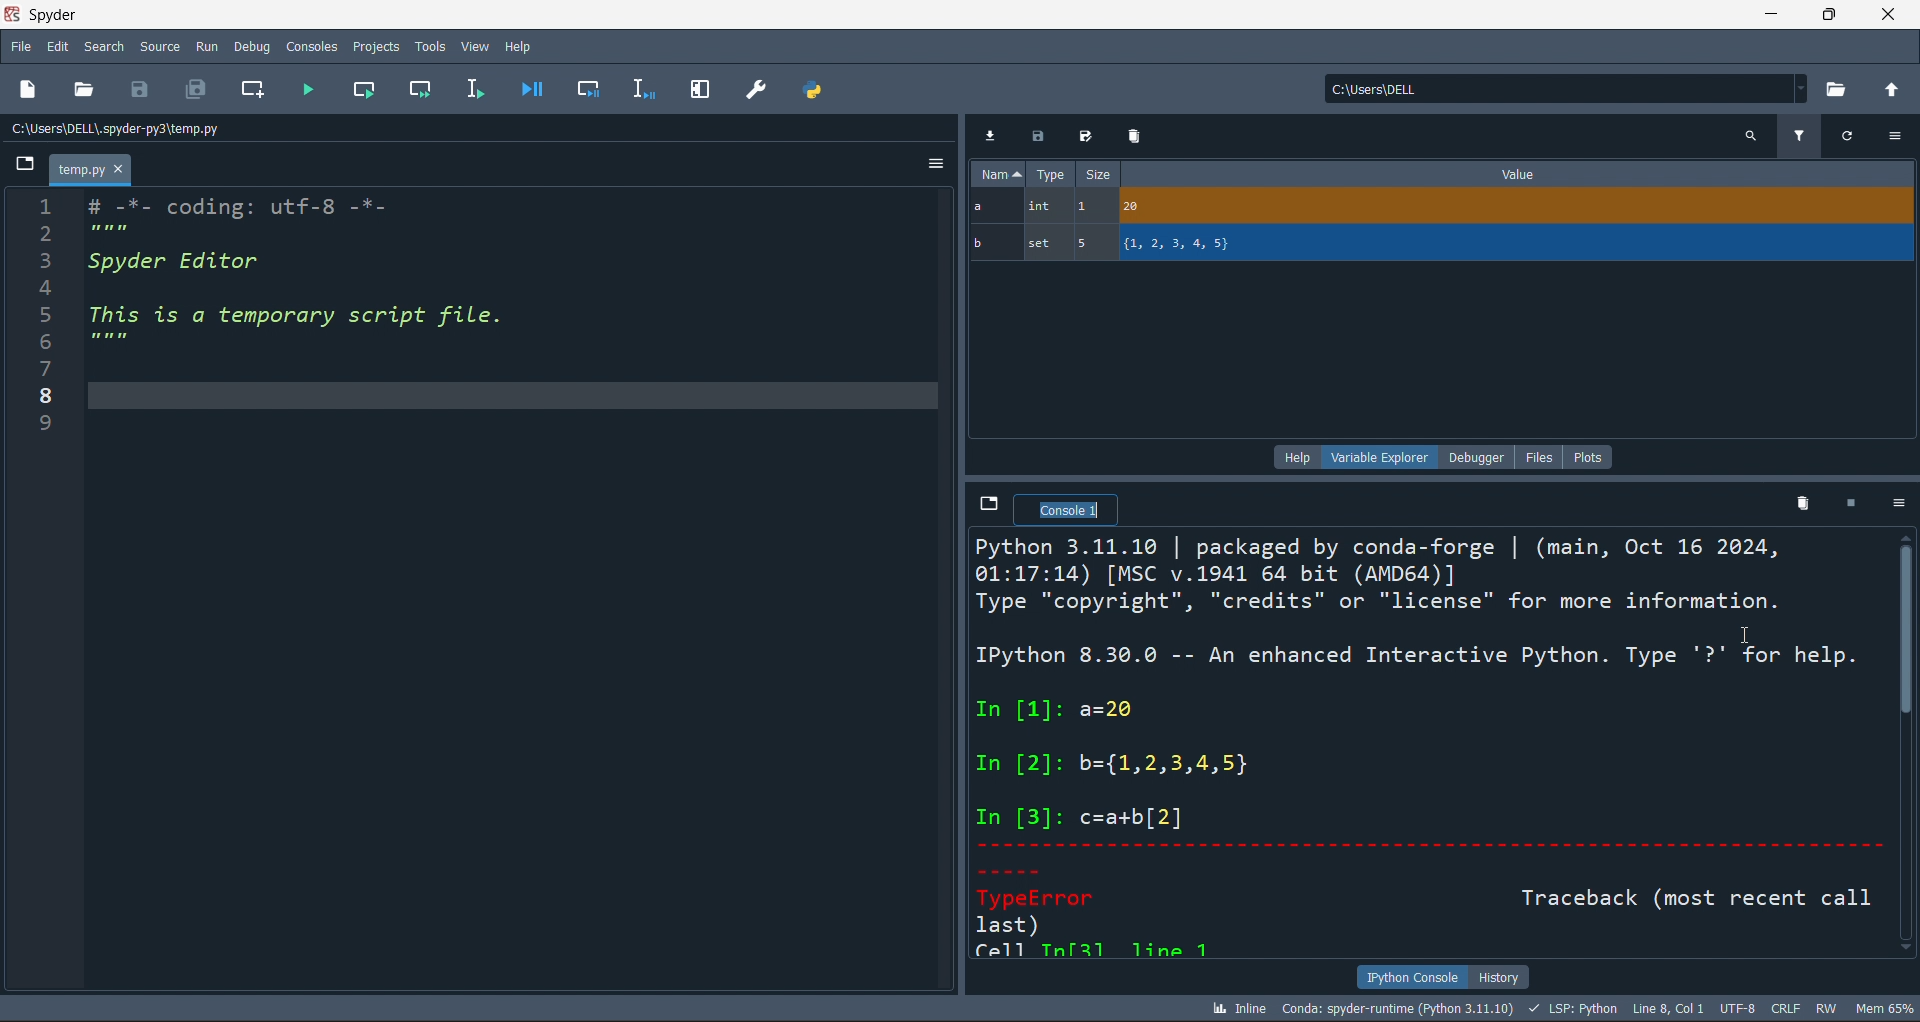  What do you see at coordinates (36, 596) in the screenshot?
I see `line number` at bounding box center [36, 596].